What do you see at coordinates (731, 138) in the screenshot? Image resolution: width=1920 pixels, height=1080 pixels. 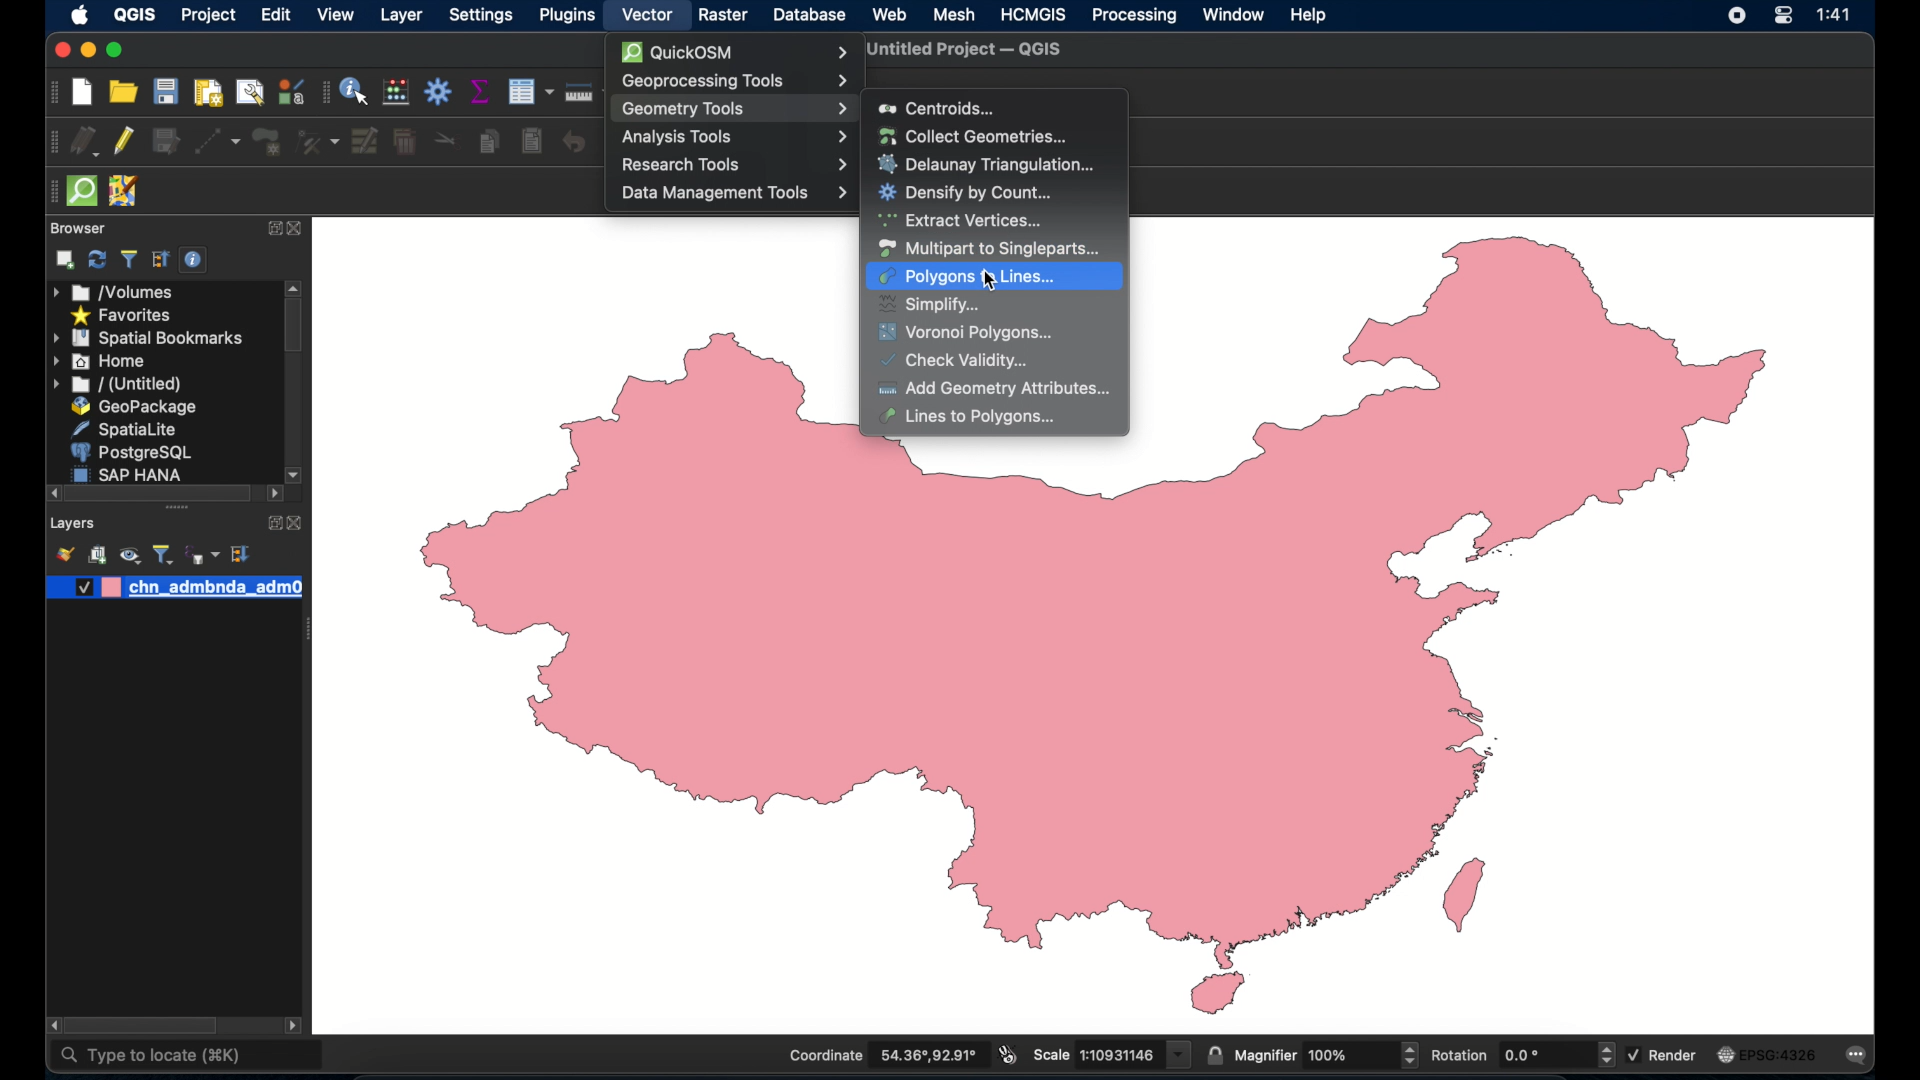 I see `analysis tools` at bounding box center [731, 138].